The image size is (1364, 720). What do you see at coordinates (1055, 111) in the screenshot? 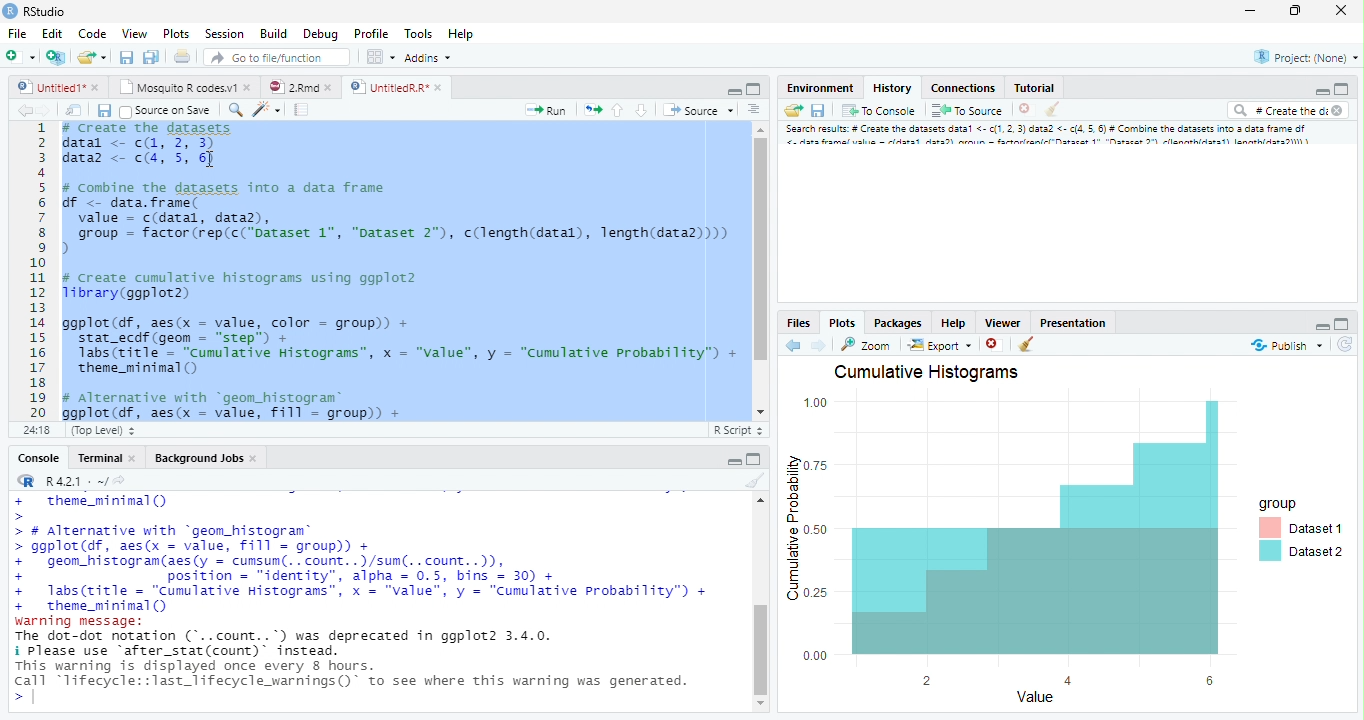
I see `Clear console` at bounding box center [1055, 111].